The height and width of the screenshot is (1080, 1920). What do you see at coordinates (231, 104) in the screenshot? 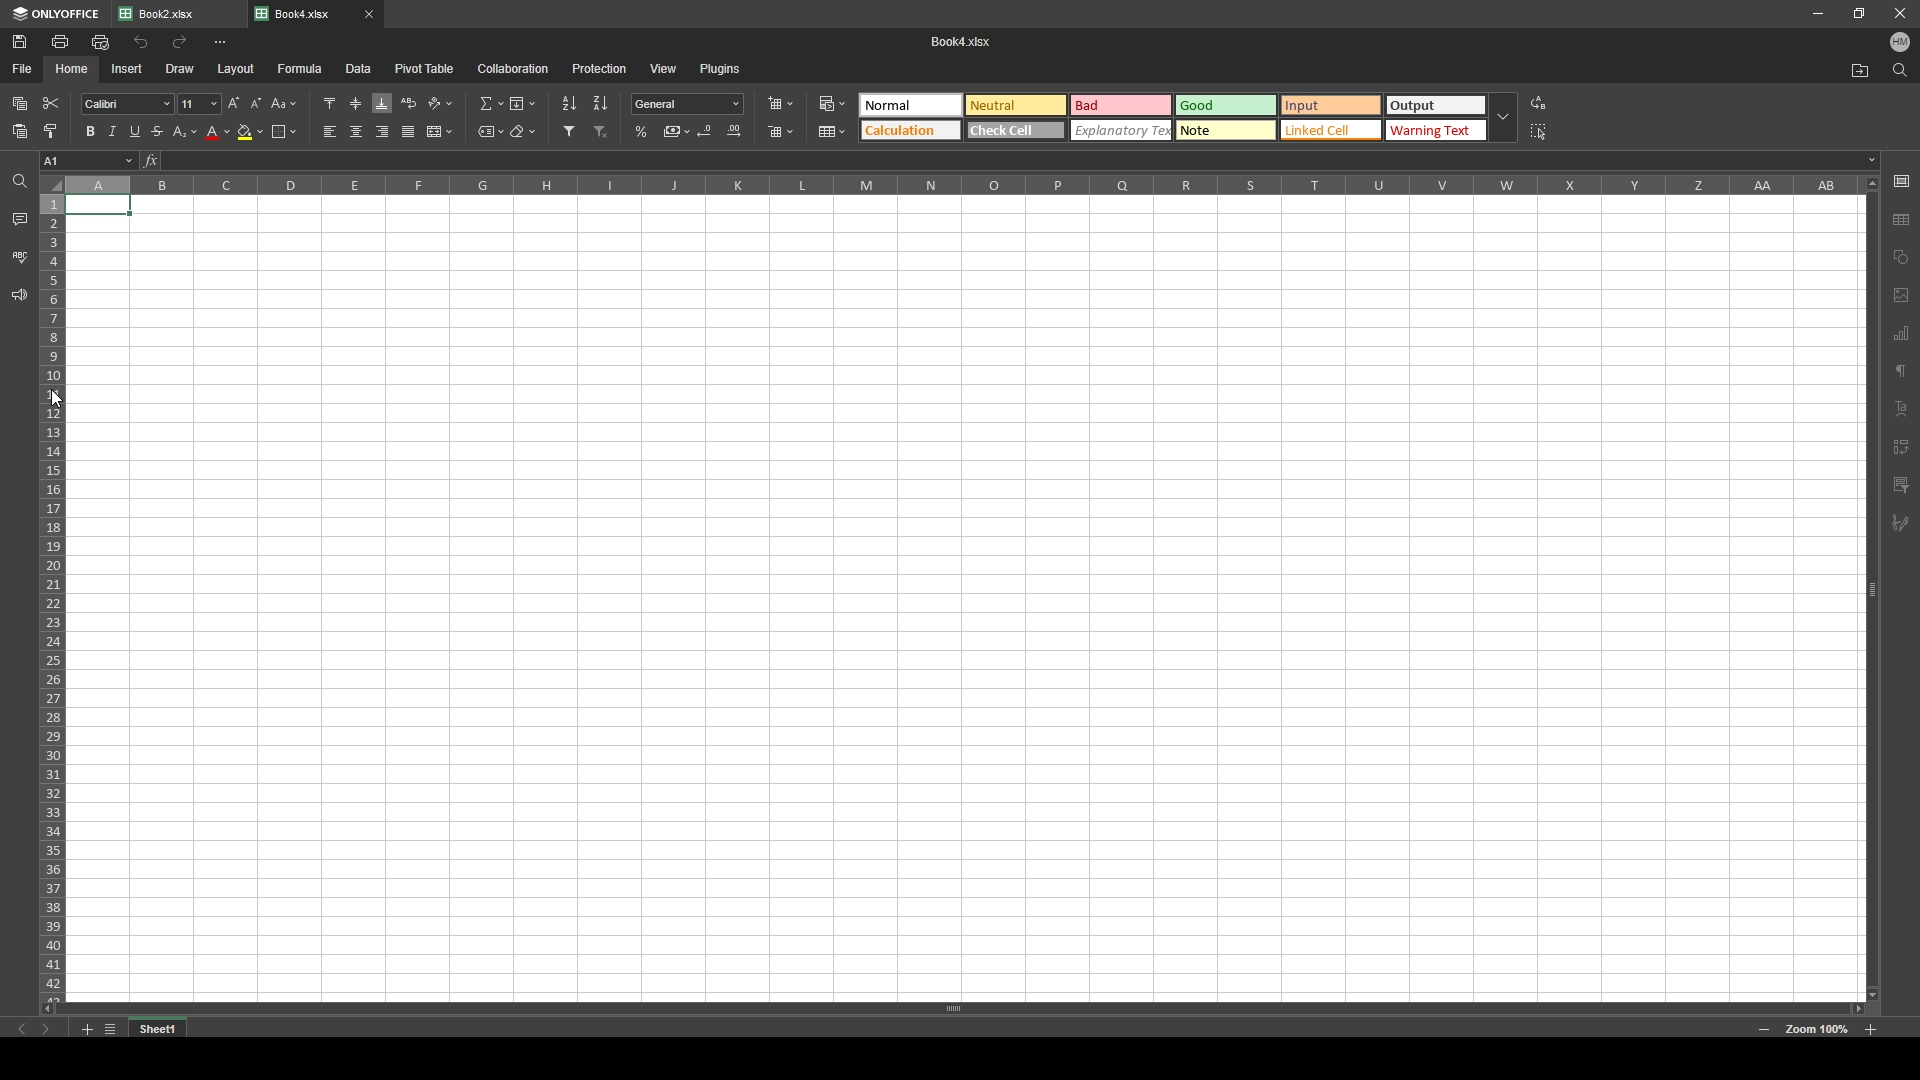
I see `increment case` at bounding box center [231, 104].